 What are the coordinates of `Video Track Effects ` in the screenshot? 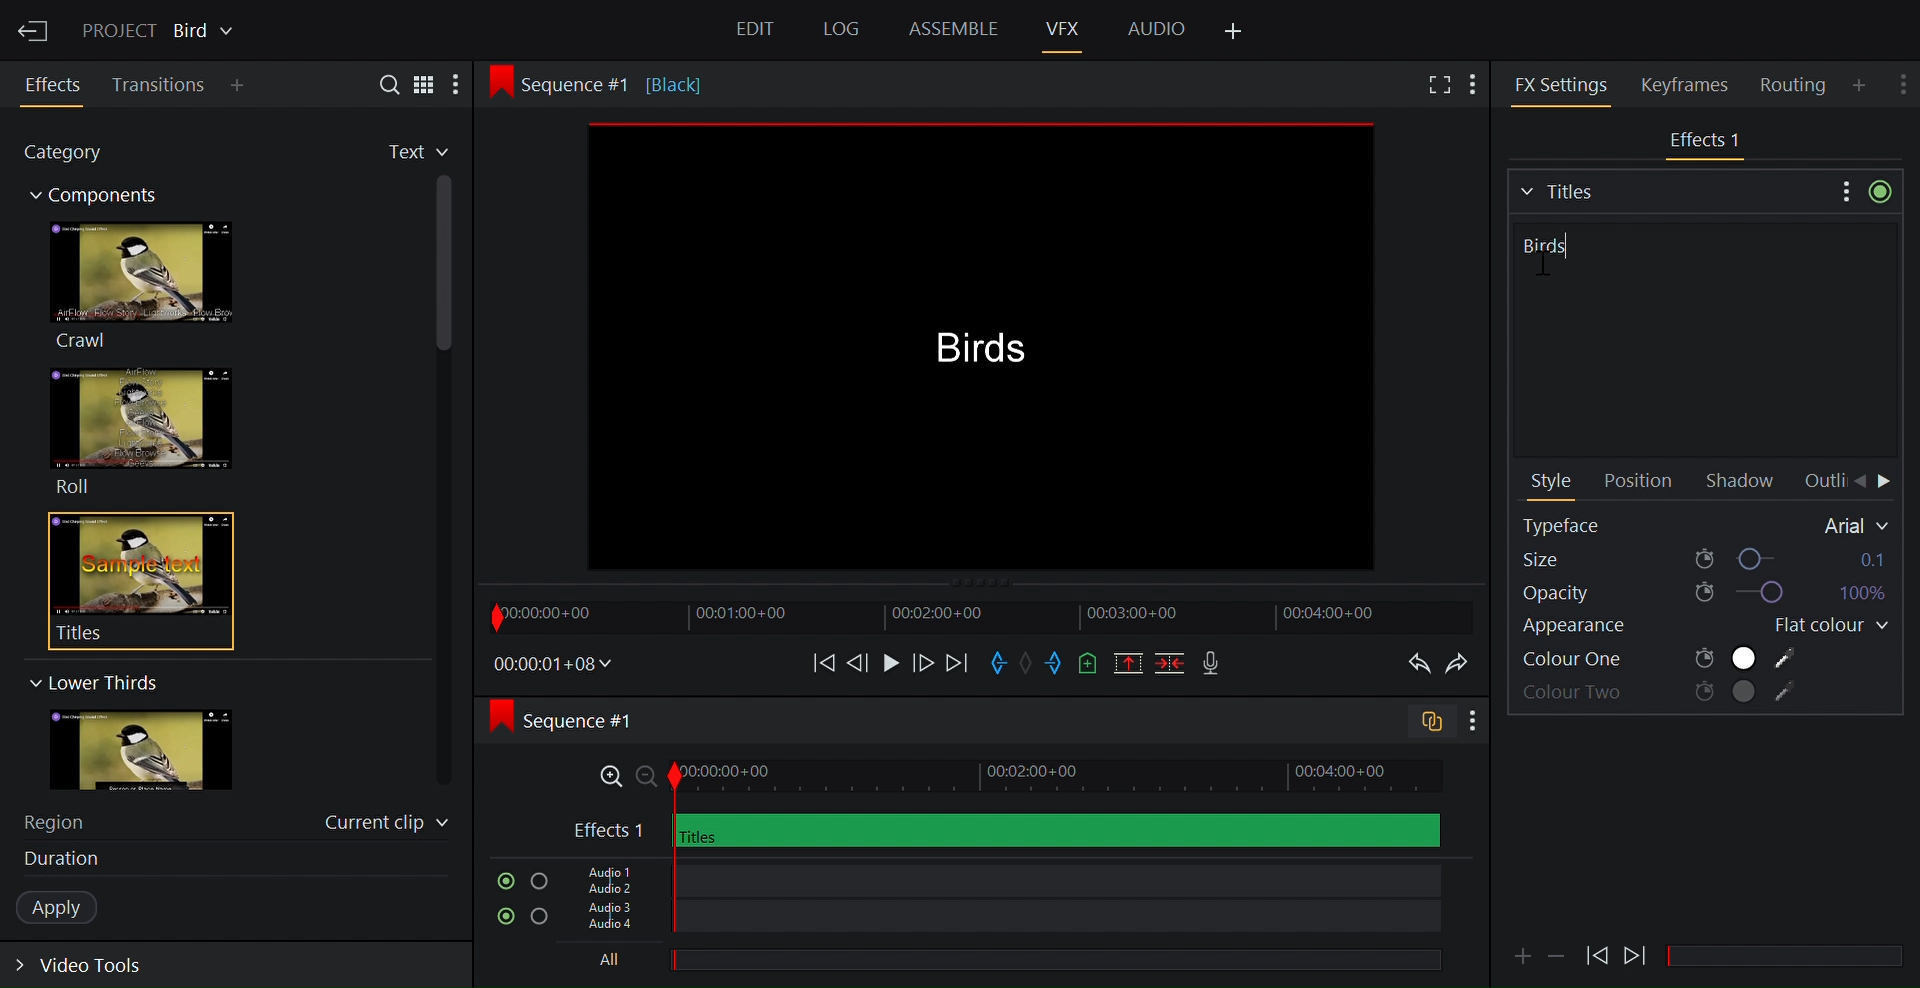 It's located at (1707, 142).